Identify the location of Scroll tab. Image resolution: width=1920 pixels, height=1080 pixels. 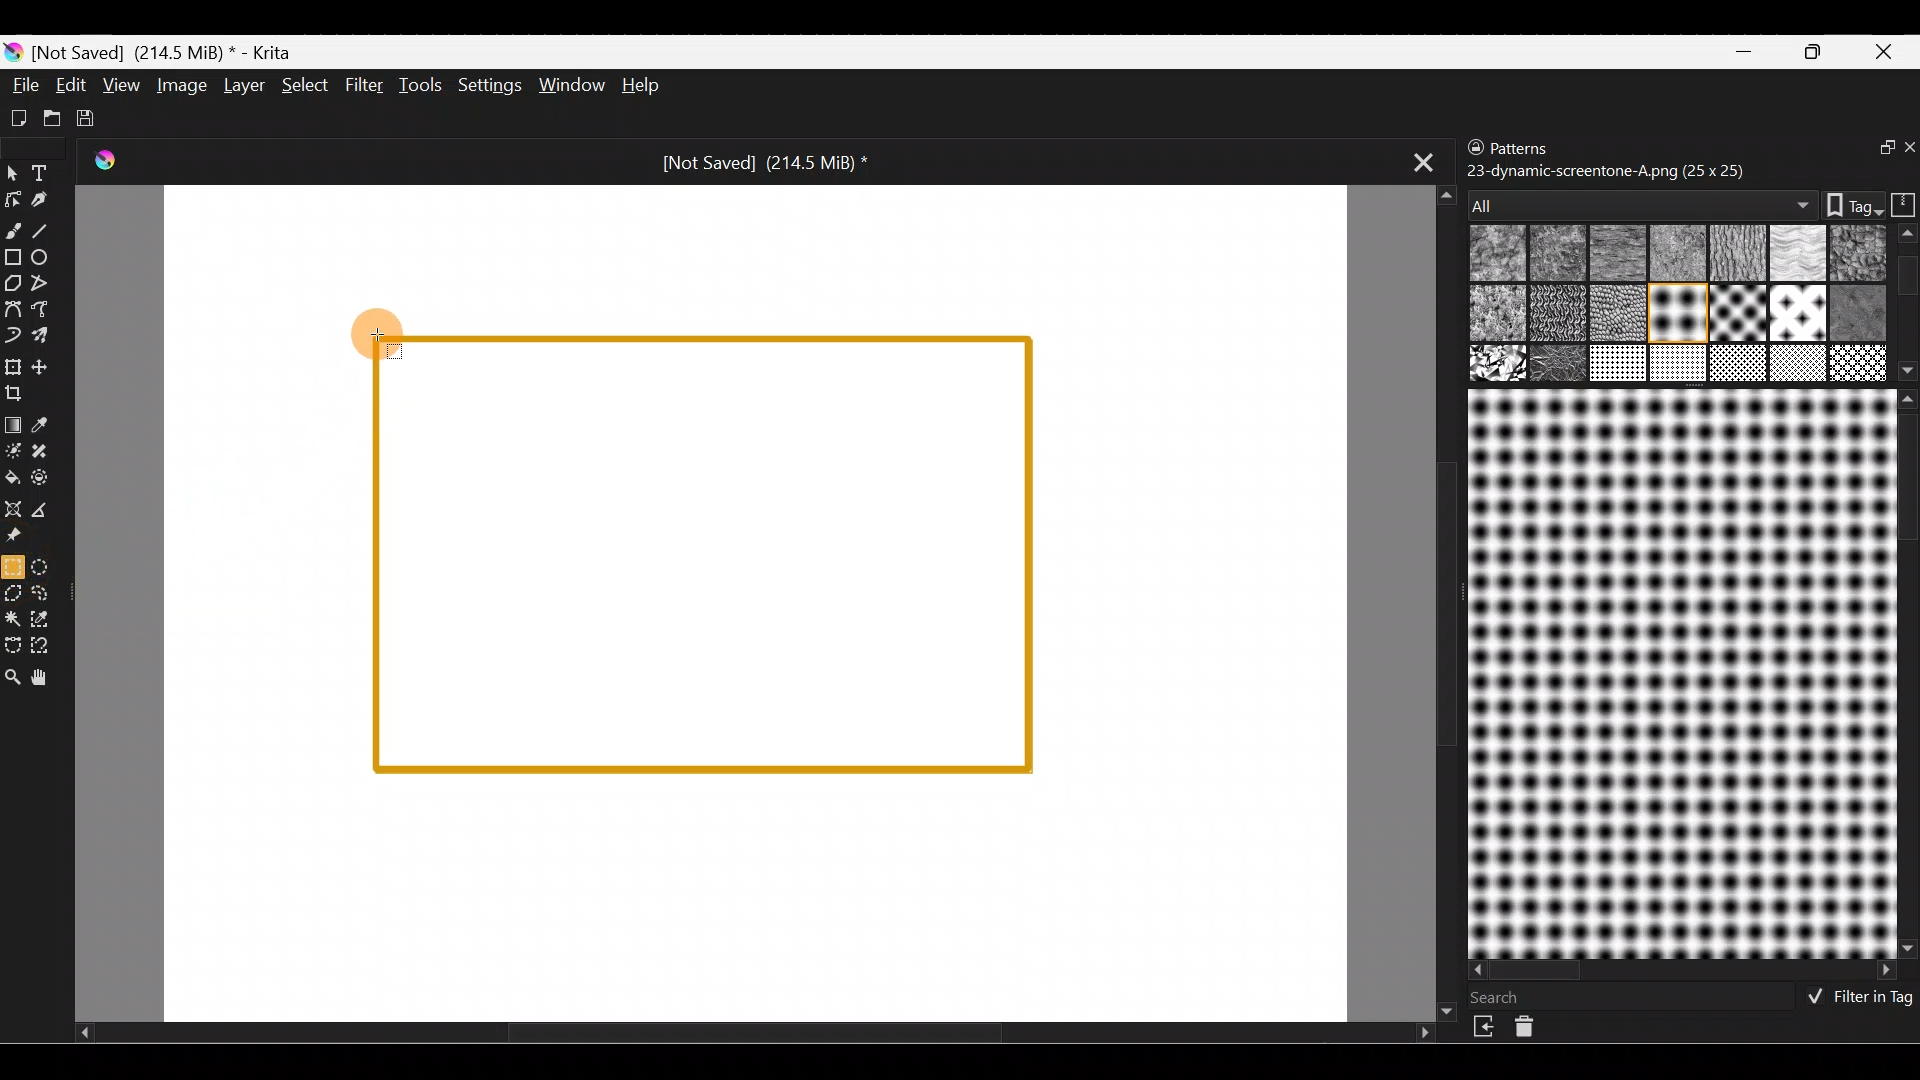
(754, 1038).